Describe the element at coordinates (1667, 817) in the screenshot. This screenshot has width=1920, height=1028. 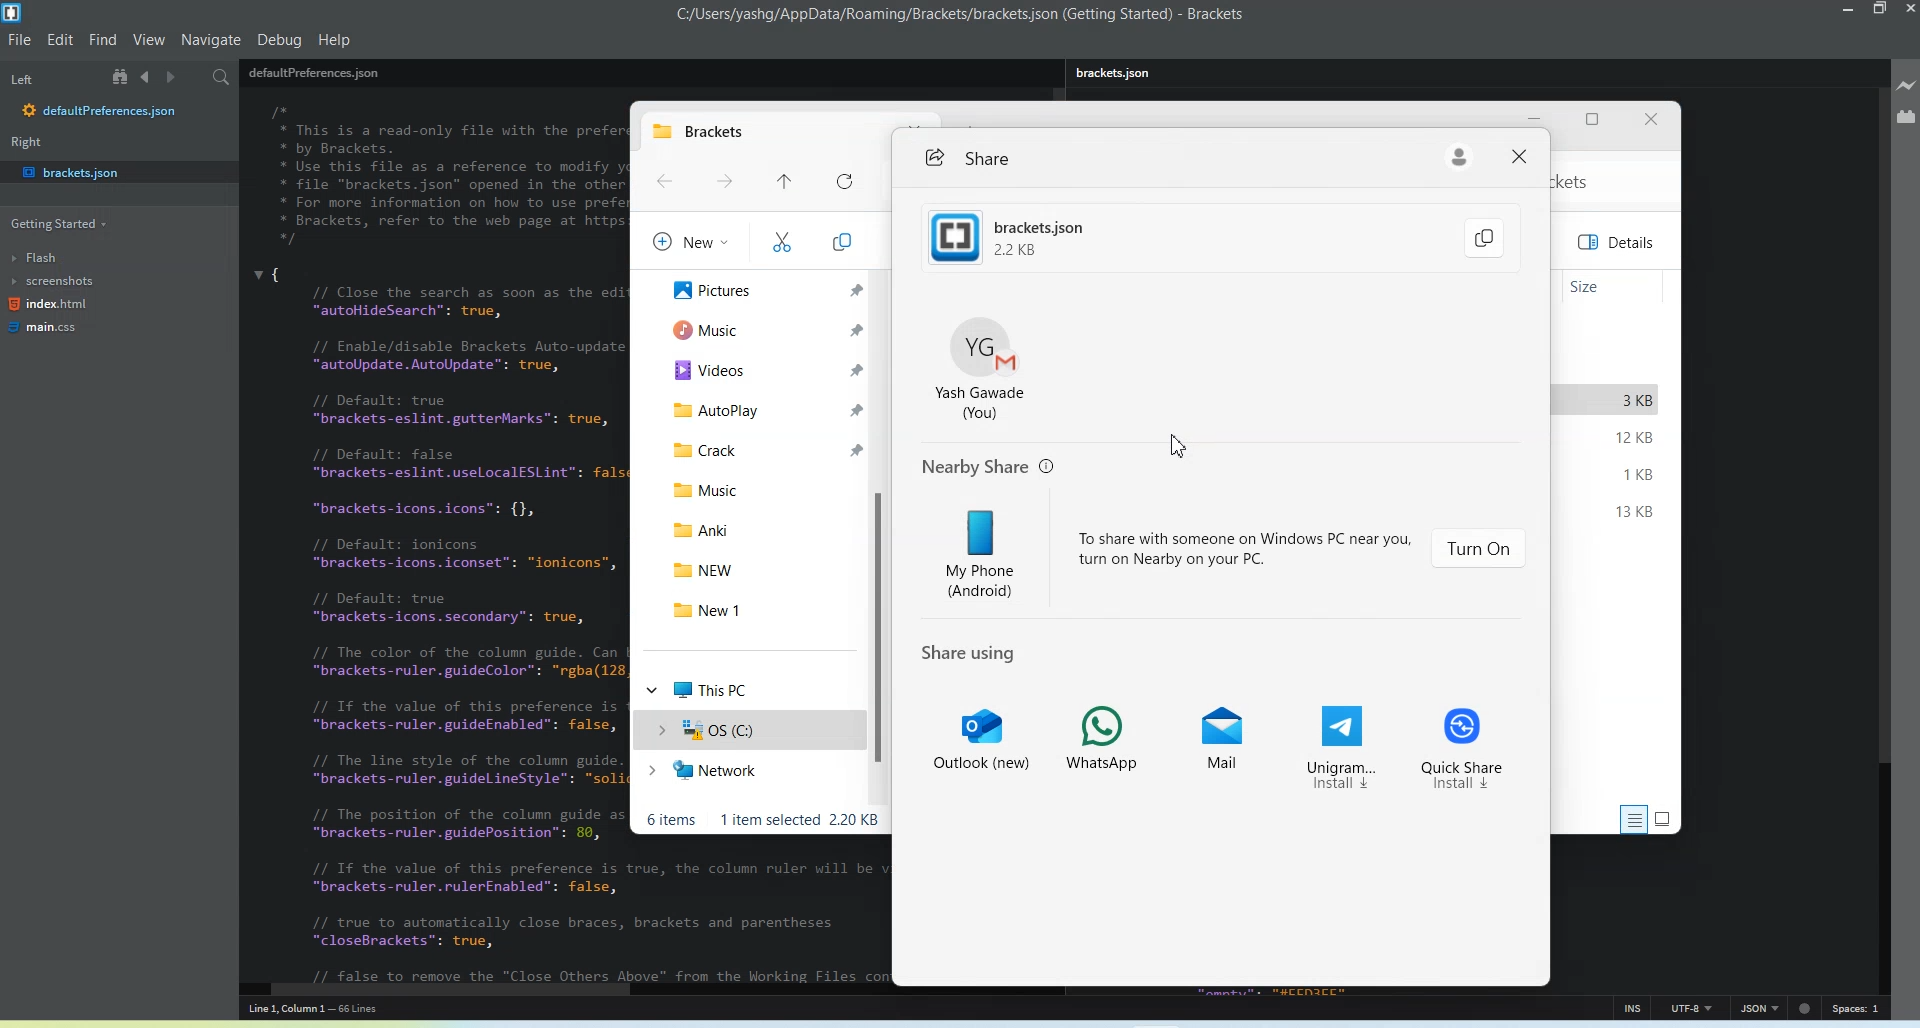
I see `Display information by large Thumbnail` at that location.